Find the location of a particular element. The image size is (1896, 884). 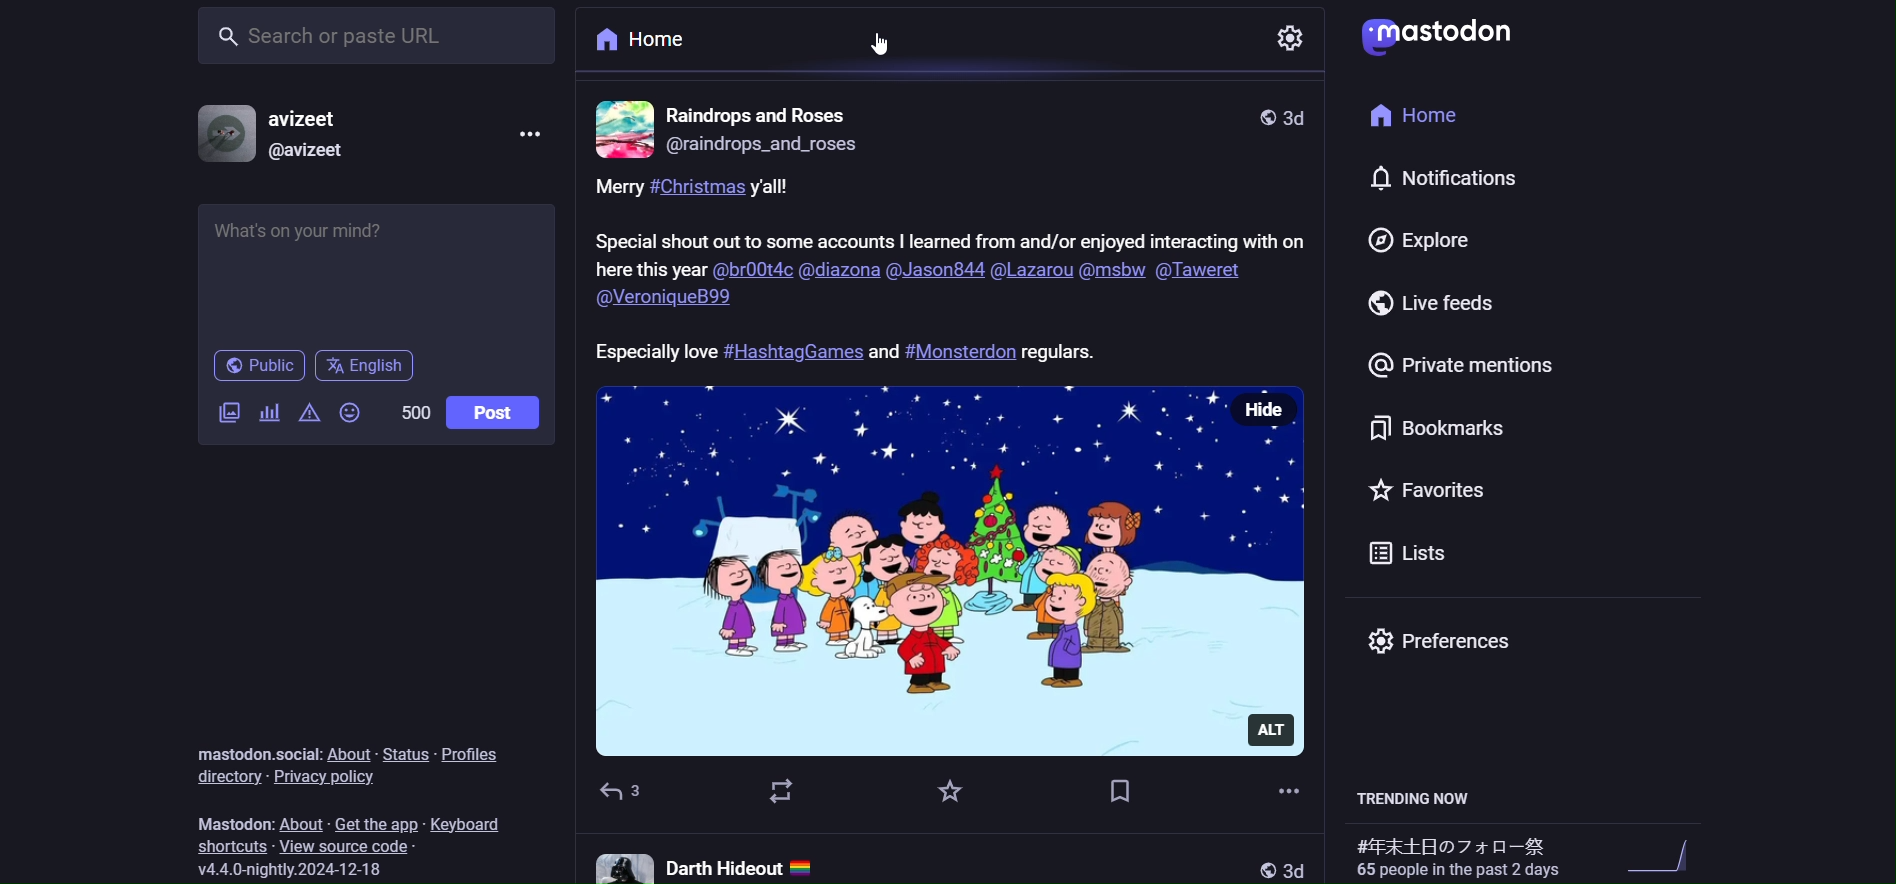

other post is located at coordinates (948, 859).